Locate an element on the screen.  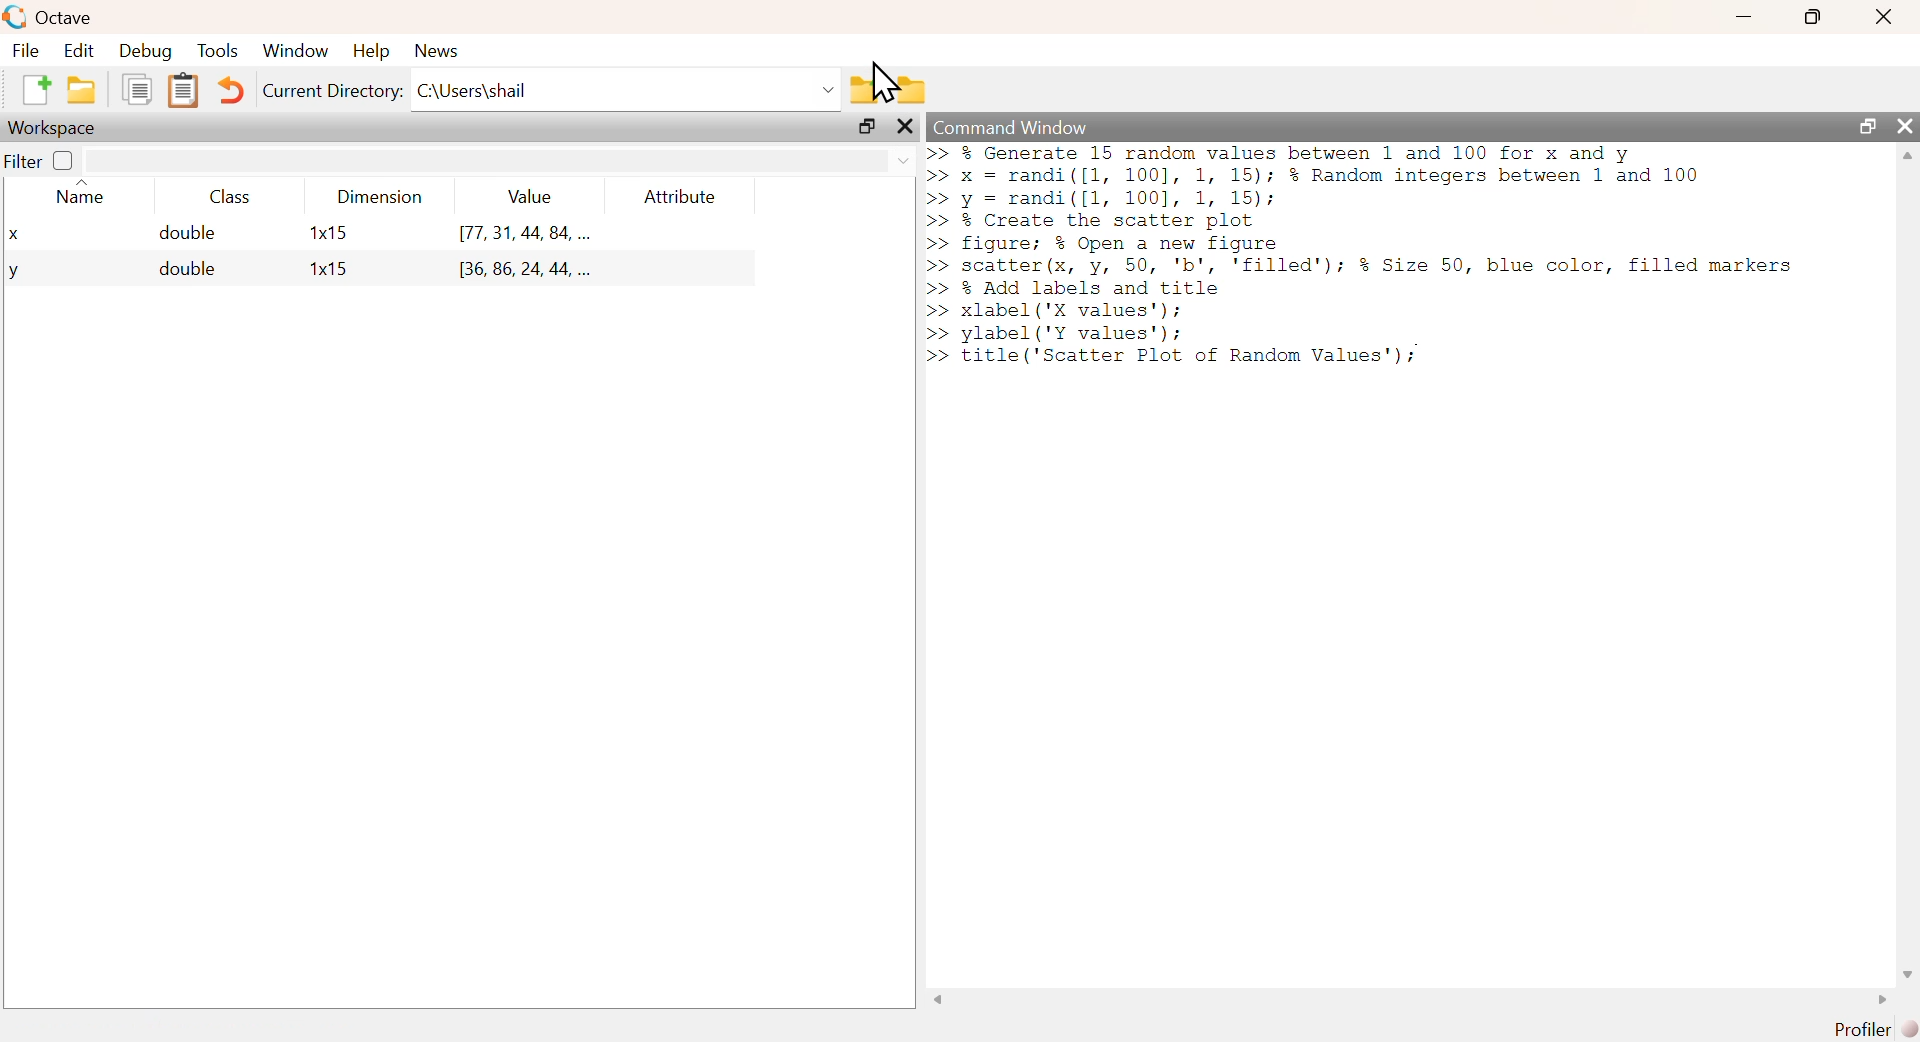
maximize is located at coordinates (1865, 125).